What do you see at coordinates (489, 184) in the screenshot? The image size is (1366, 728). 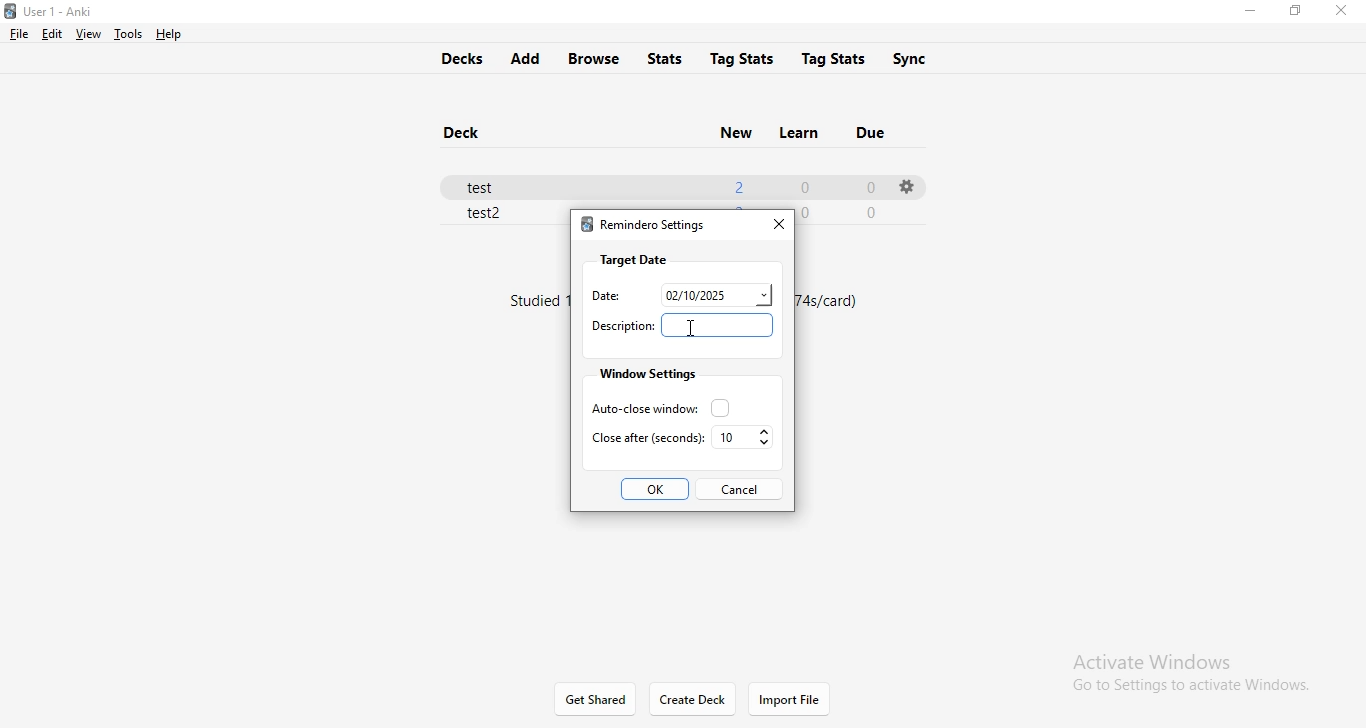 I see `test` at bounding box center [489, 184].